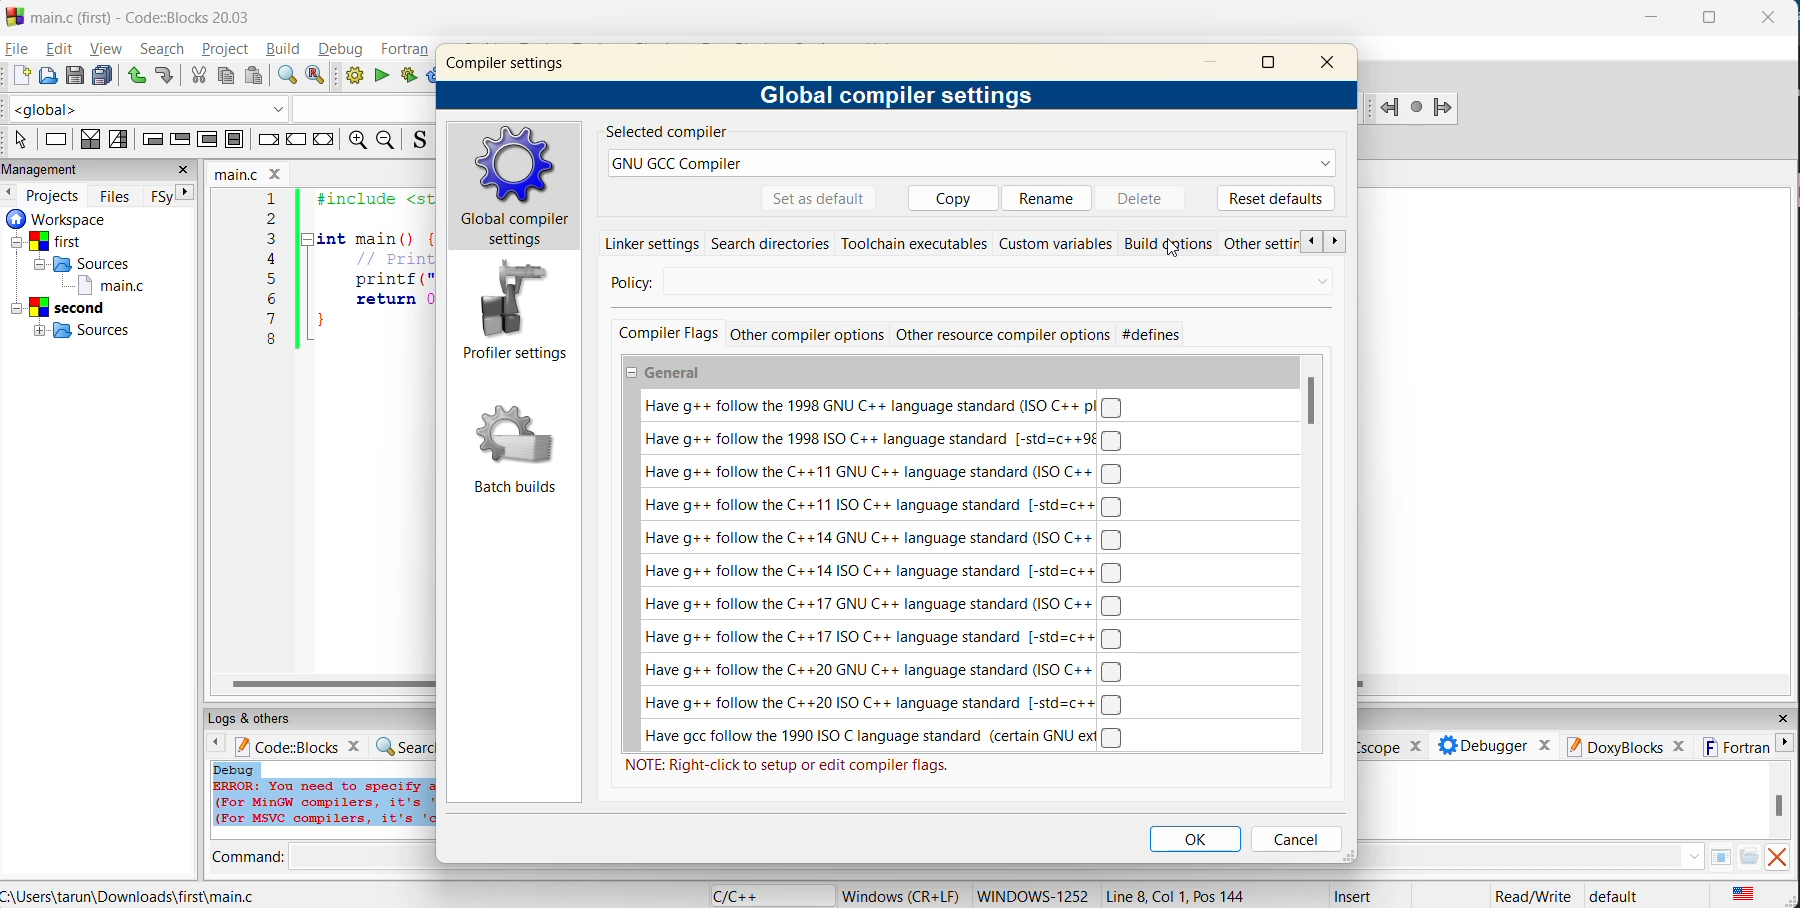 This screenshot has width=1800, height=908. I want to click on debug, so click(343, 47).